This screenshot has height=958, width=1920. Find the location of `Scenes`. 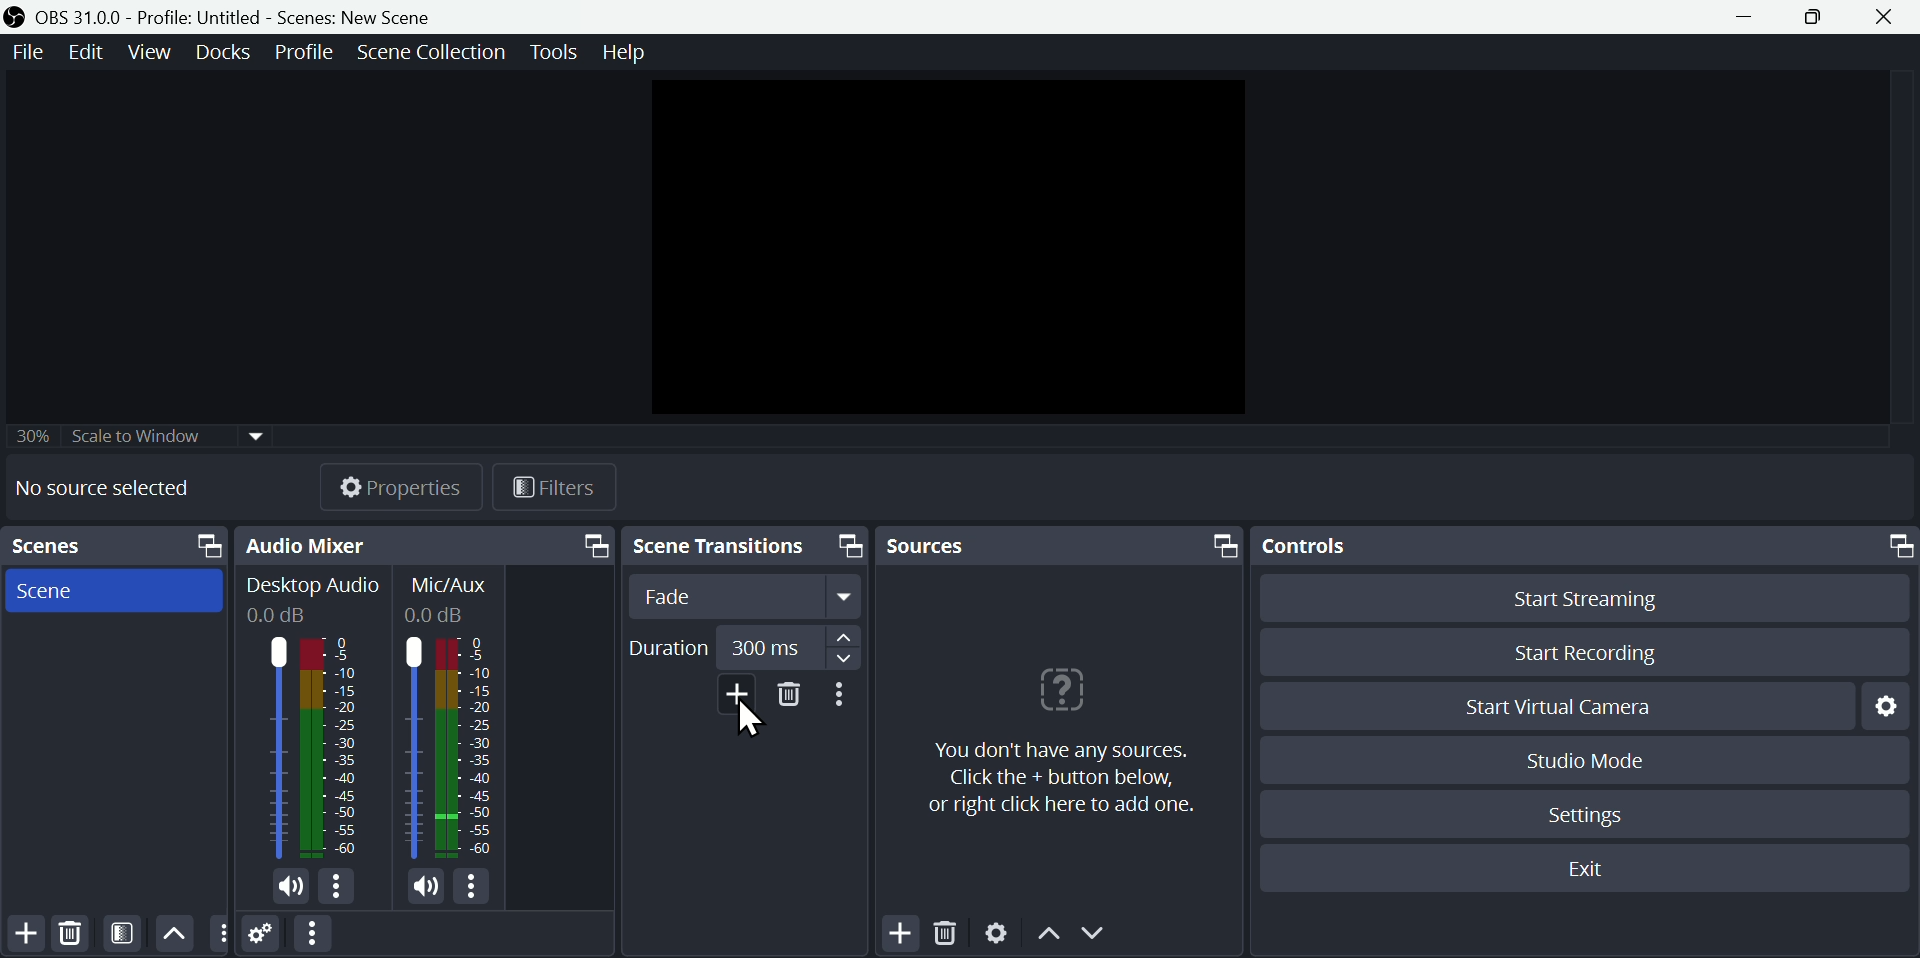

Scenes is located at coordinates (119, 546).